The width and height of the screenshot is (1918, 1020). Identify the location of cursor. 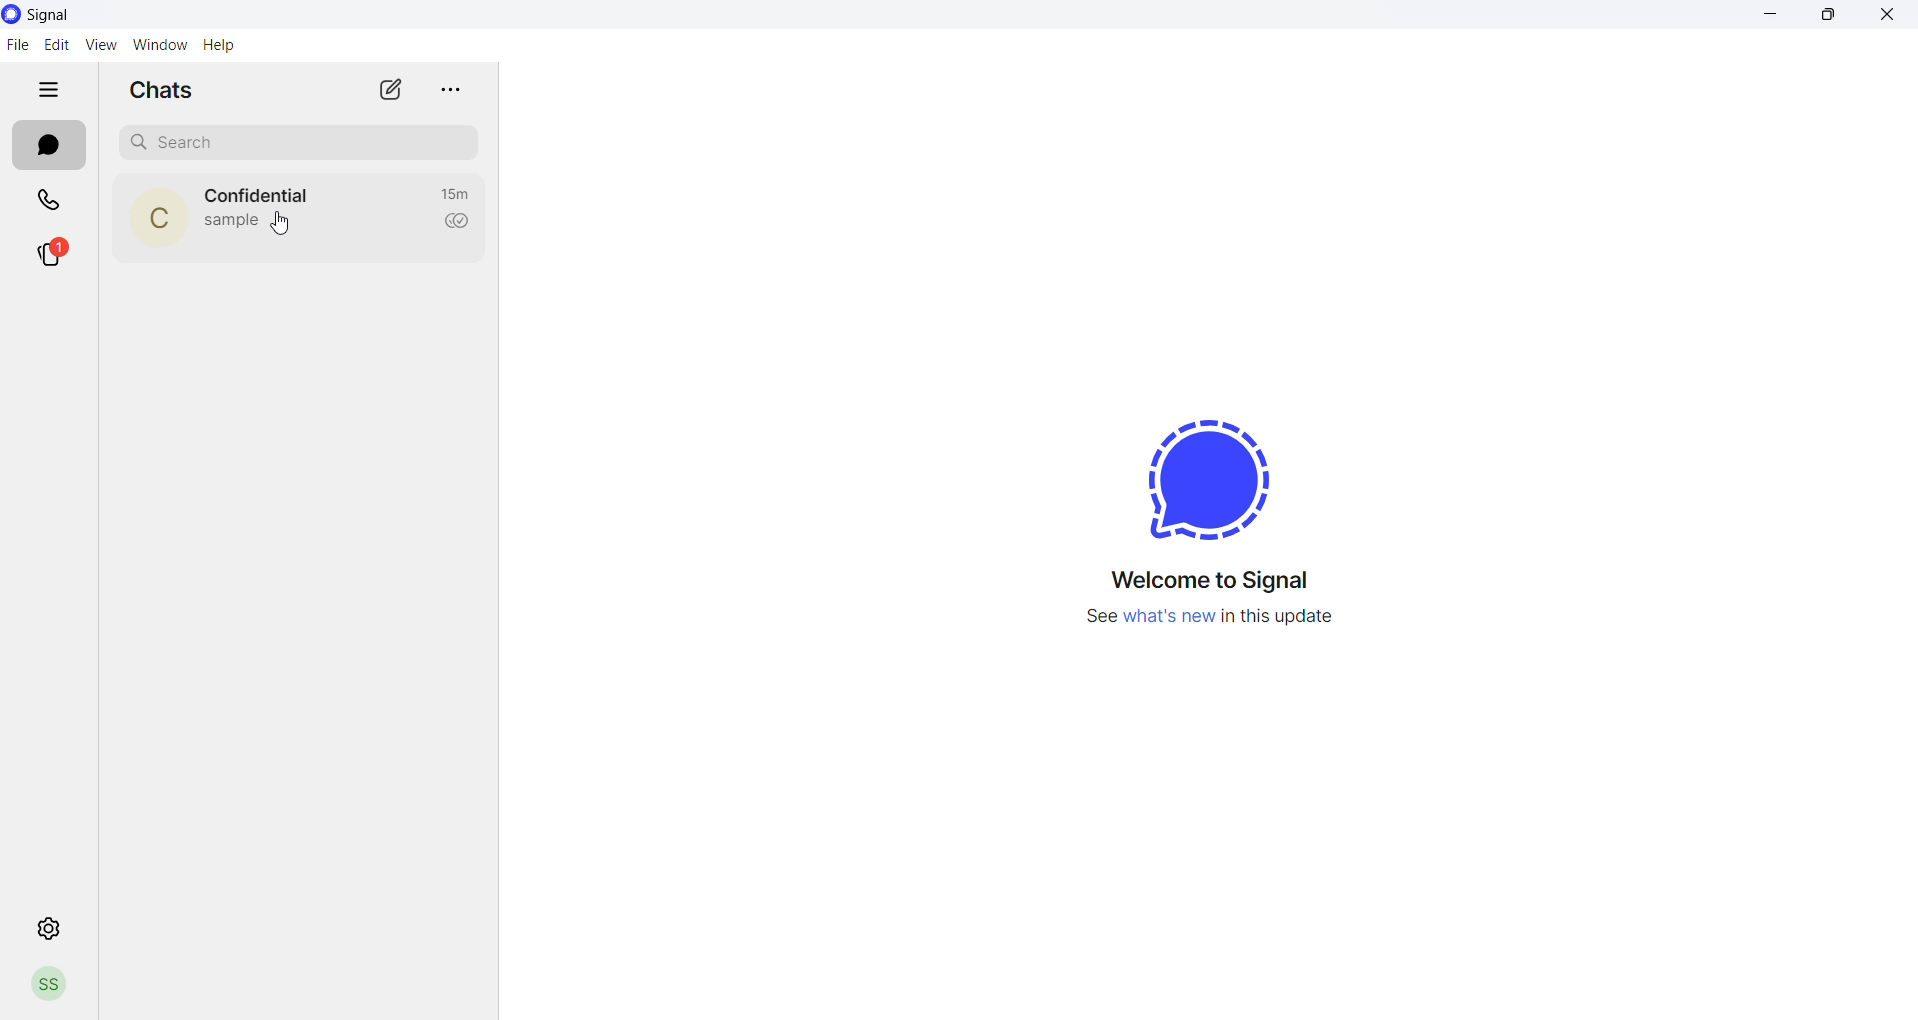
(285, 227).